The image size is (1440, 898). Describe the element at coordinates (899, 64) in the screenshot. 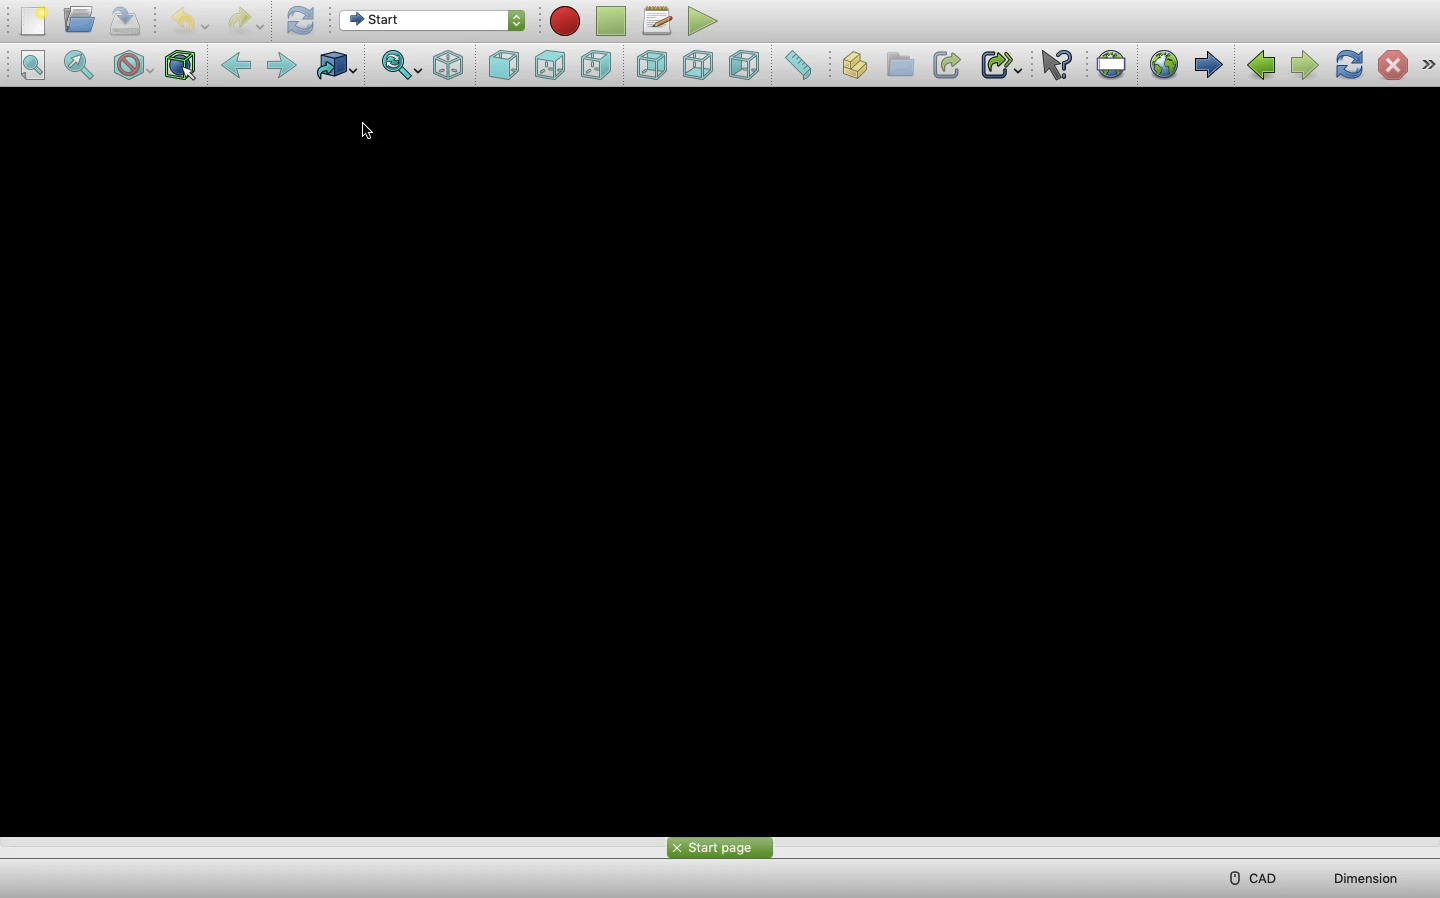

I see `Create Group` at that location.